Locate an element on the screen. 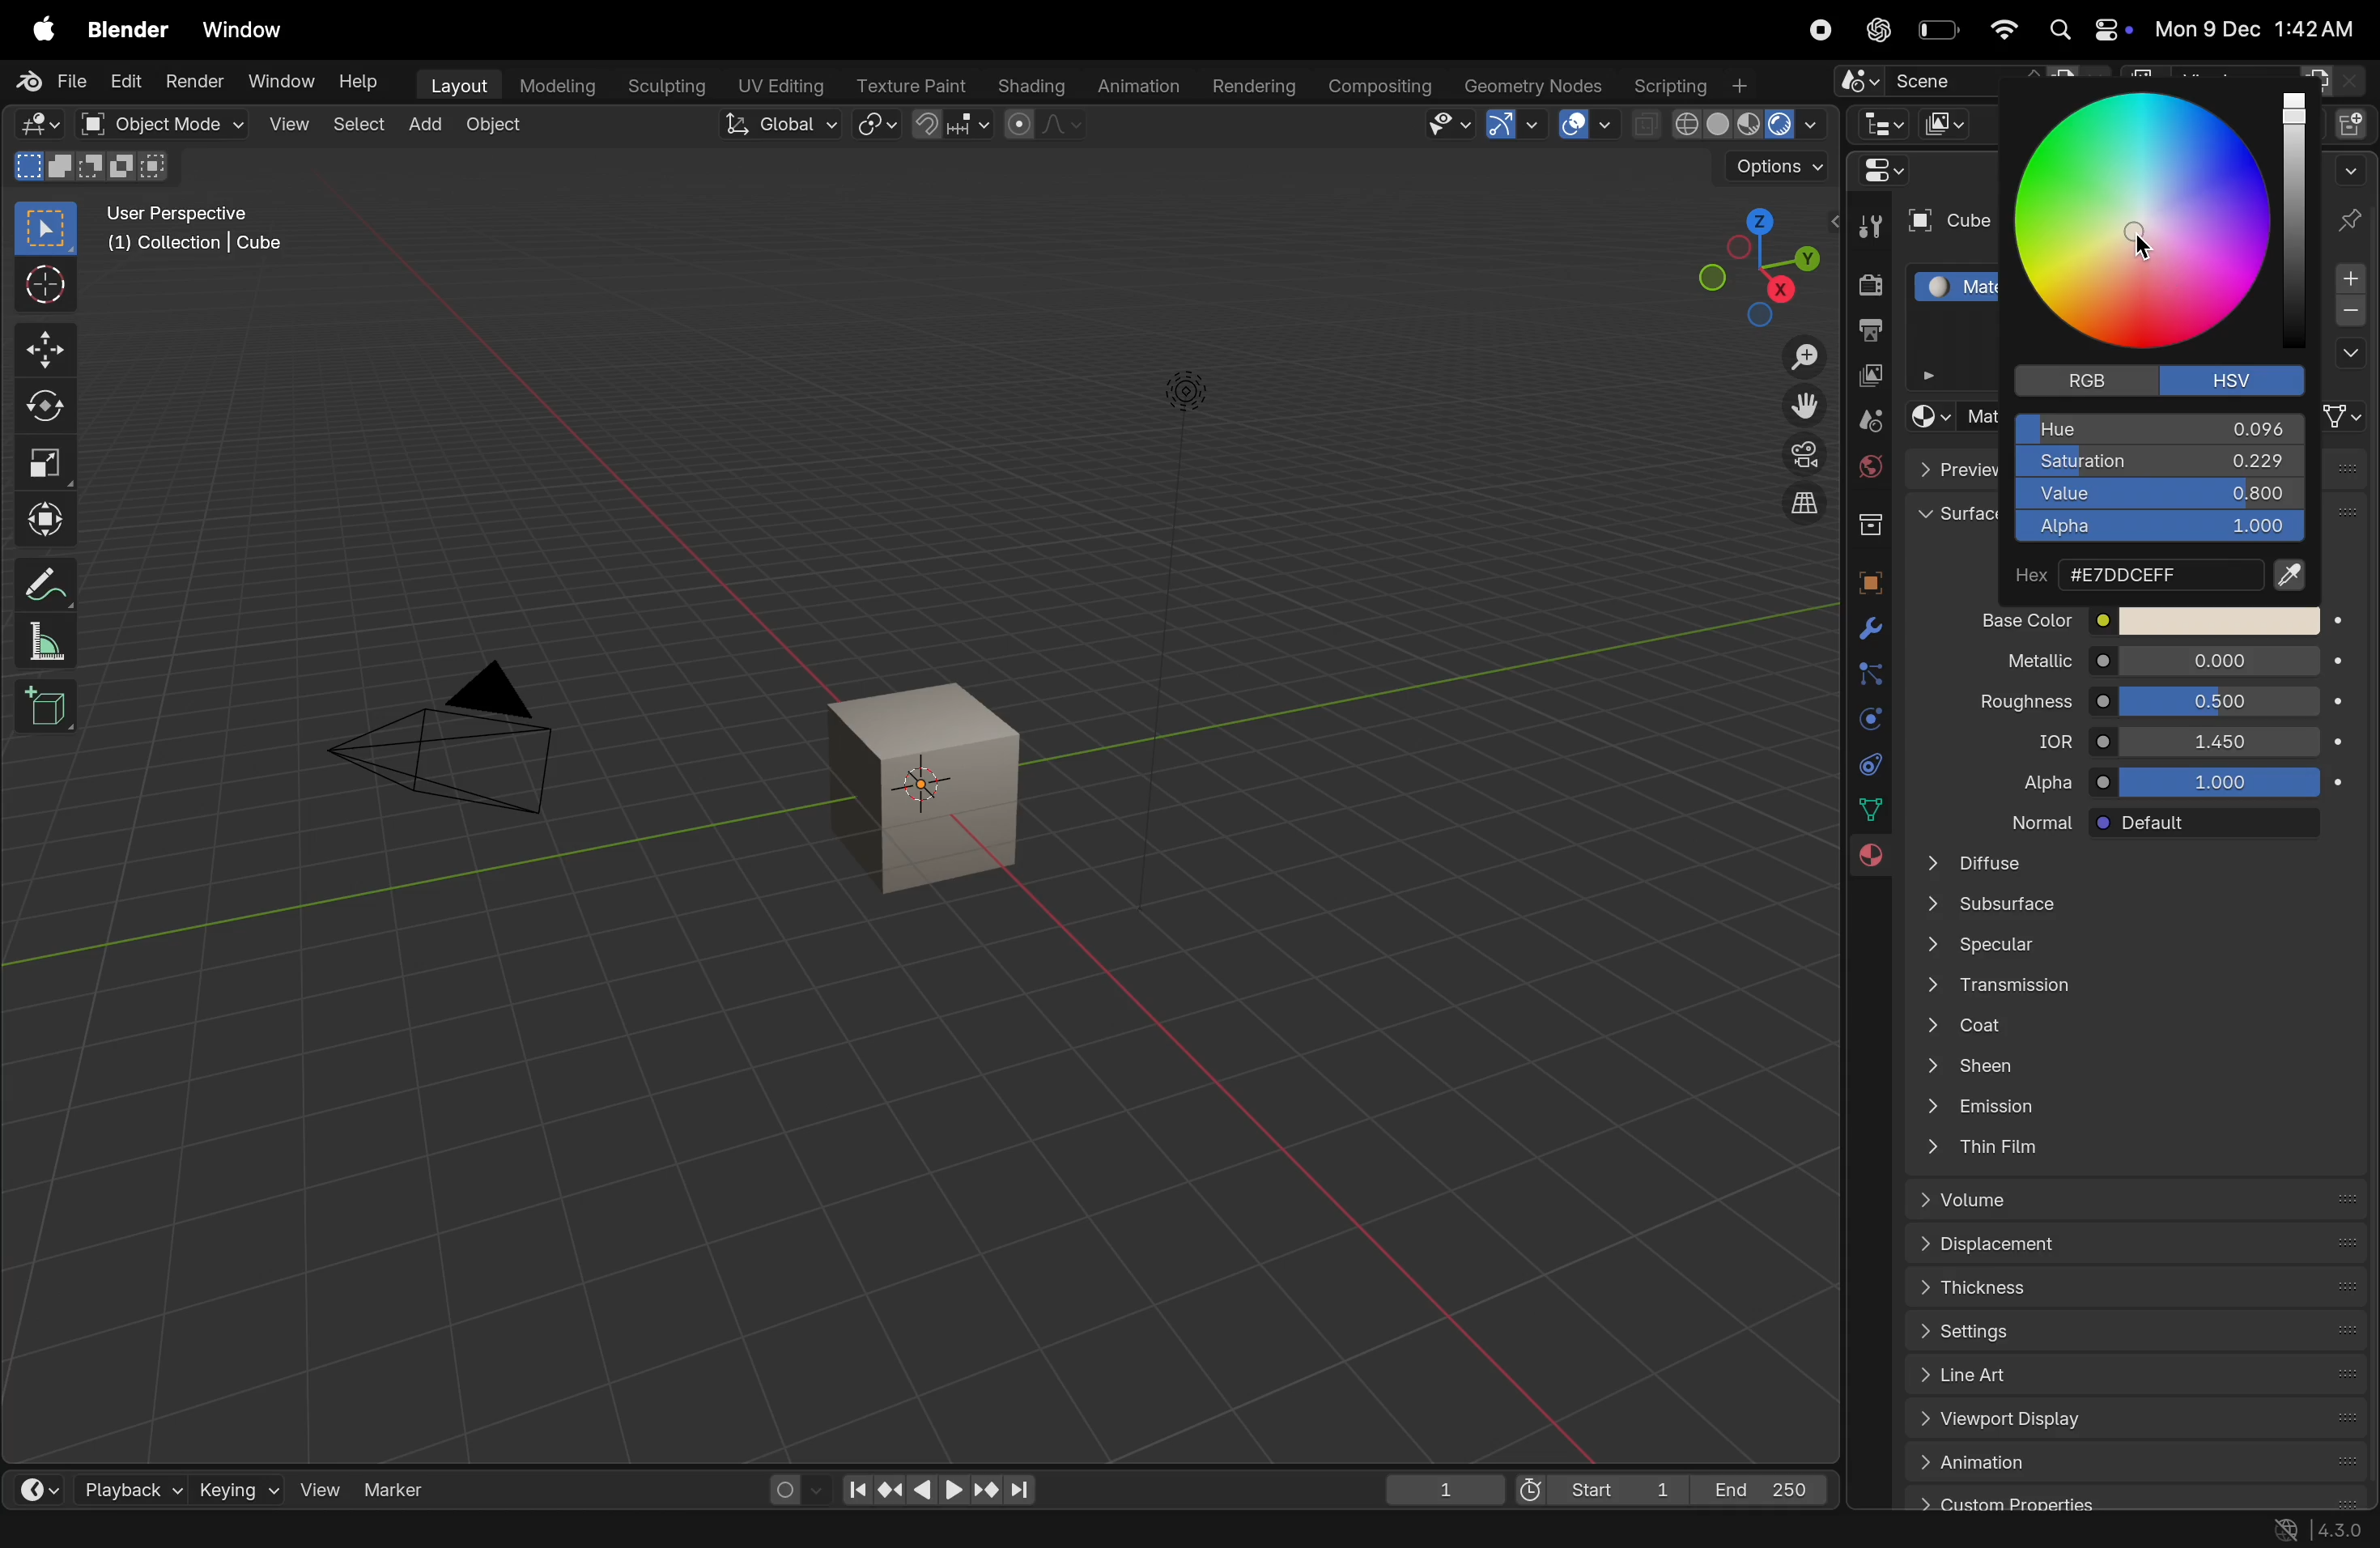 The width and height of the screenshot is (2380, 1548). mode is located at coordinates (93, 164).